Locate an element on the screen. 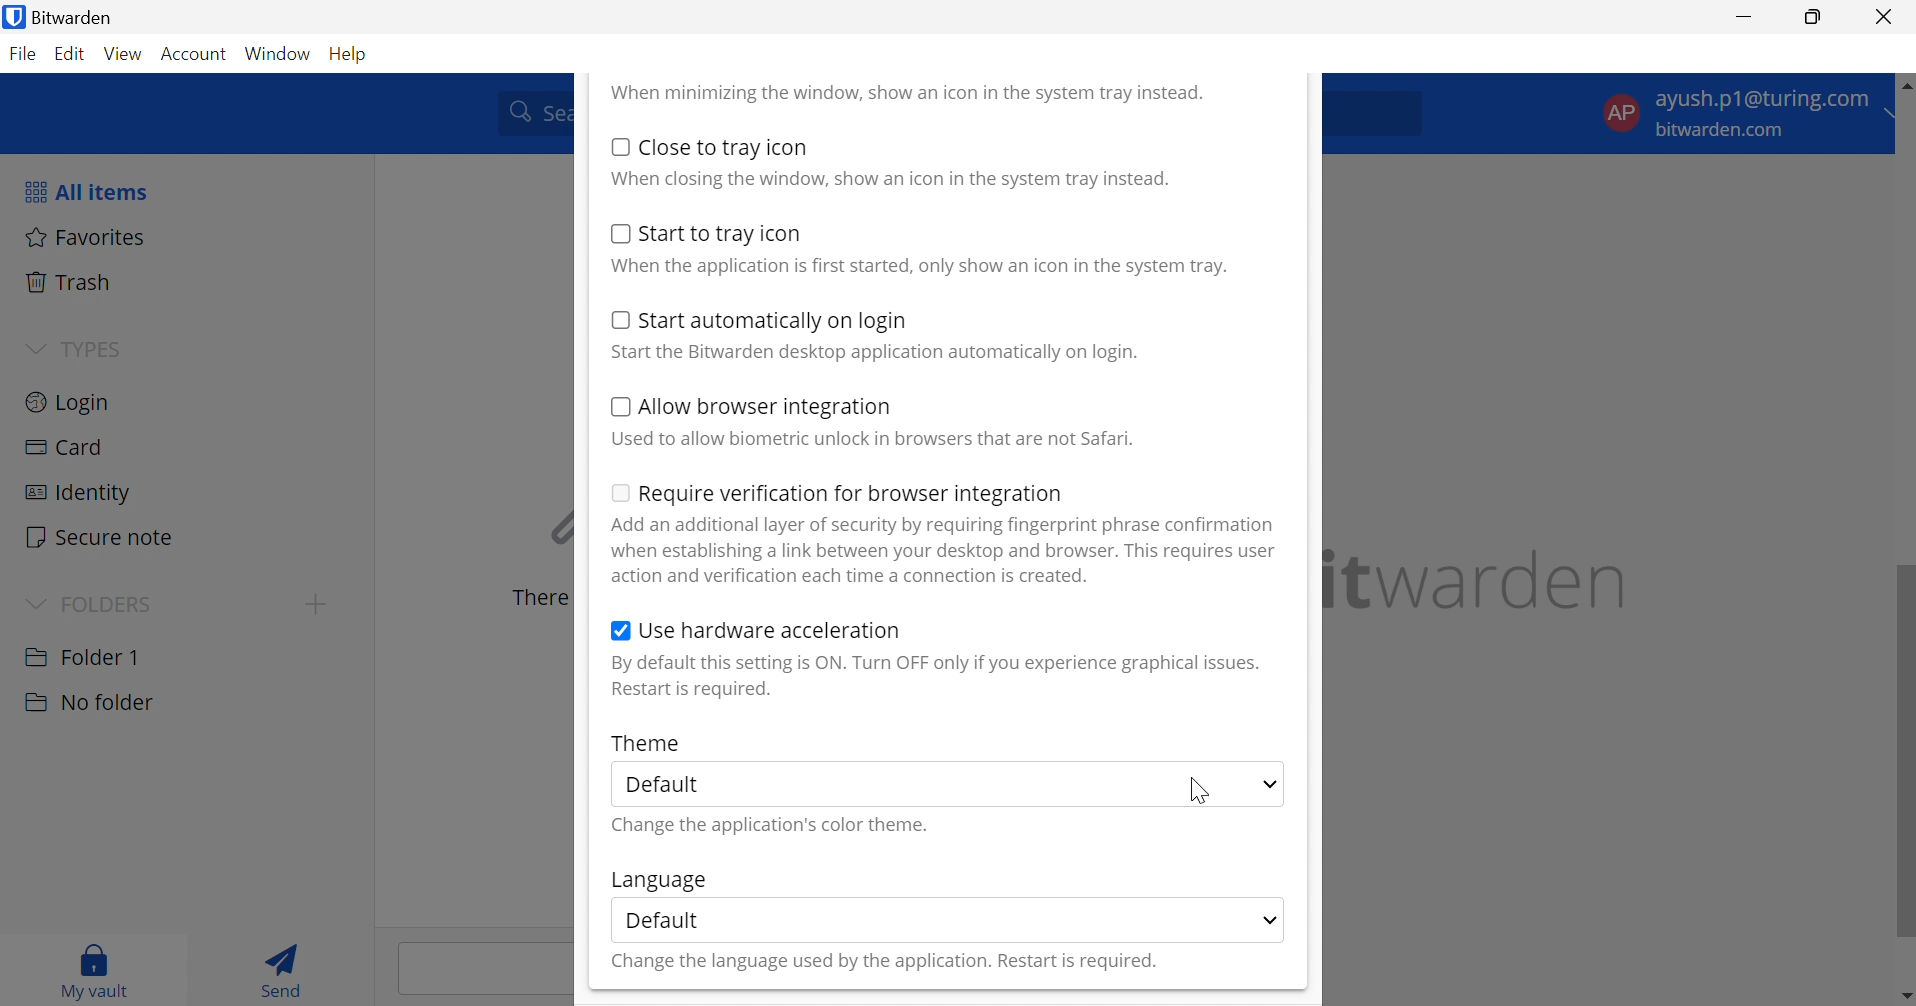 This screenshot has height=1006, width=1916. Login is located at coordinates (69, 400).